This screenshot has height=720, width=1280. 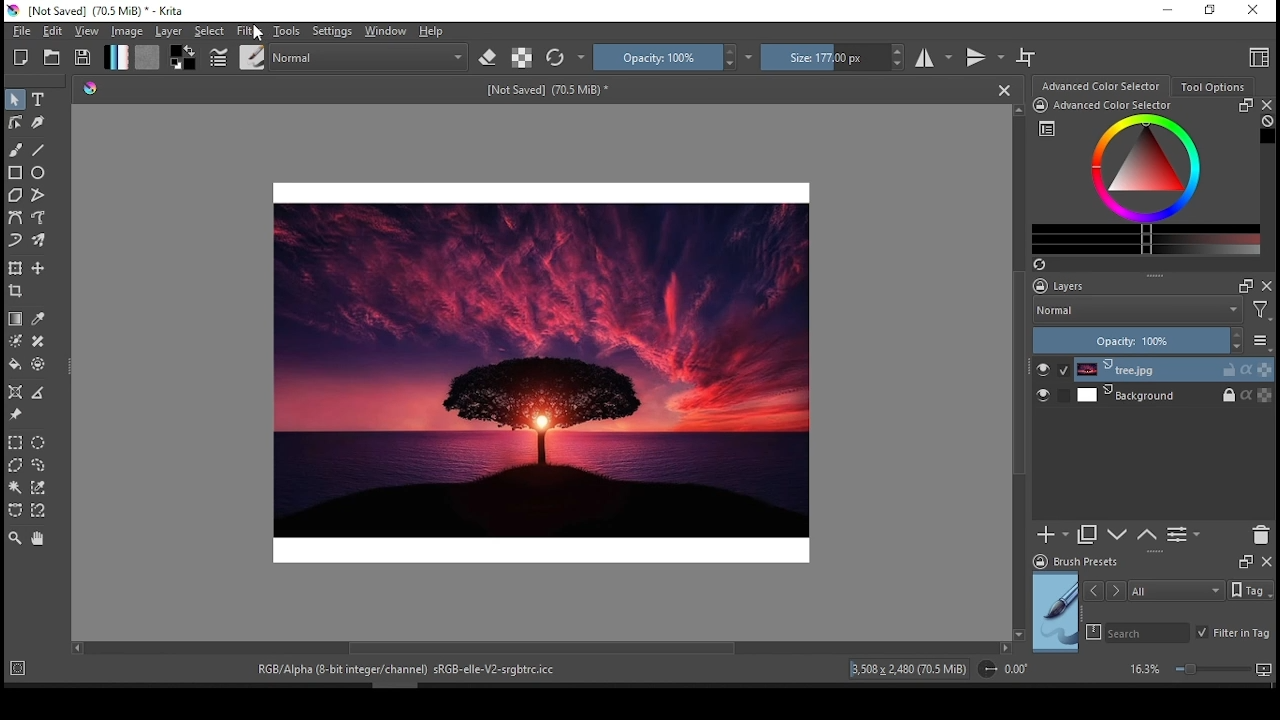 What do you see at coordinates (16, 149) in the screenshot?
I see `paint brush tool` at bounding box center [16, 149].